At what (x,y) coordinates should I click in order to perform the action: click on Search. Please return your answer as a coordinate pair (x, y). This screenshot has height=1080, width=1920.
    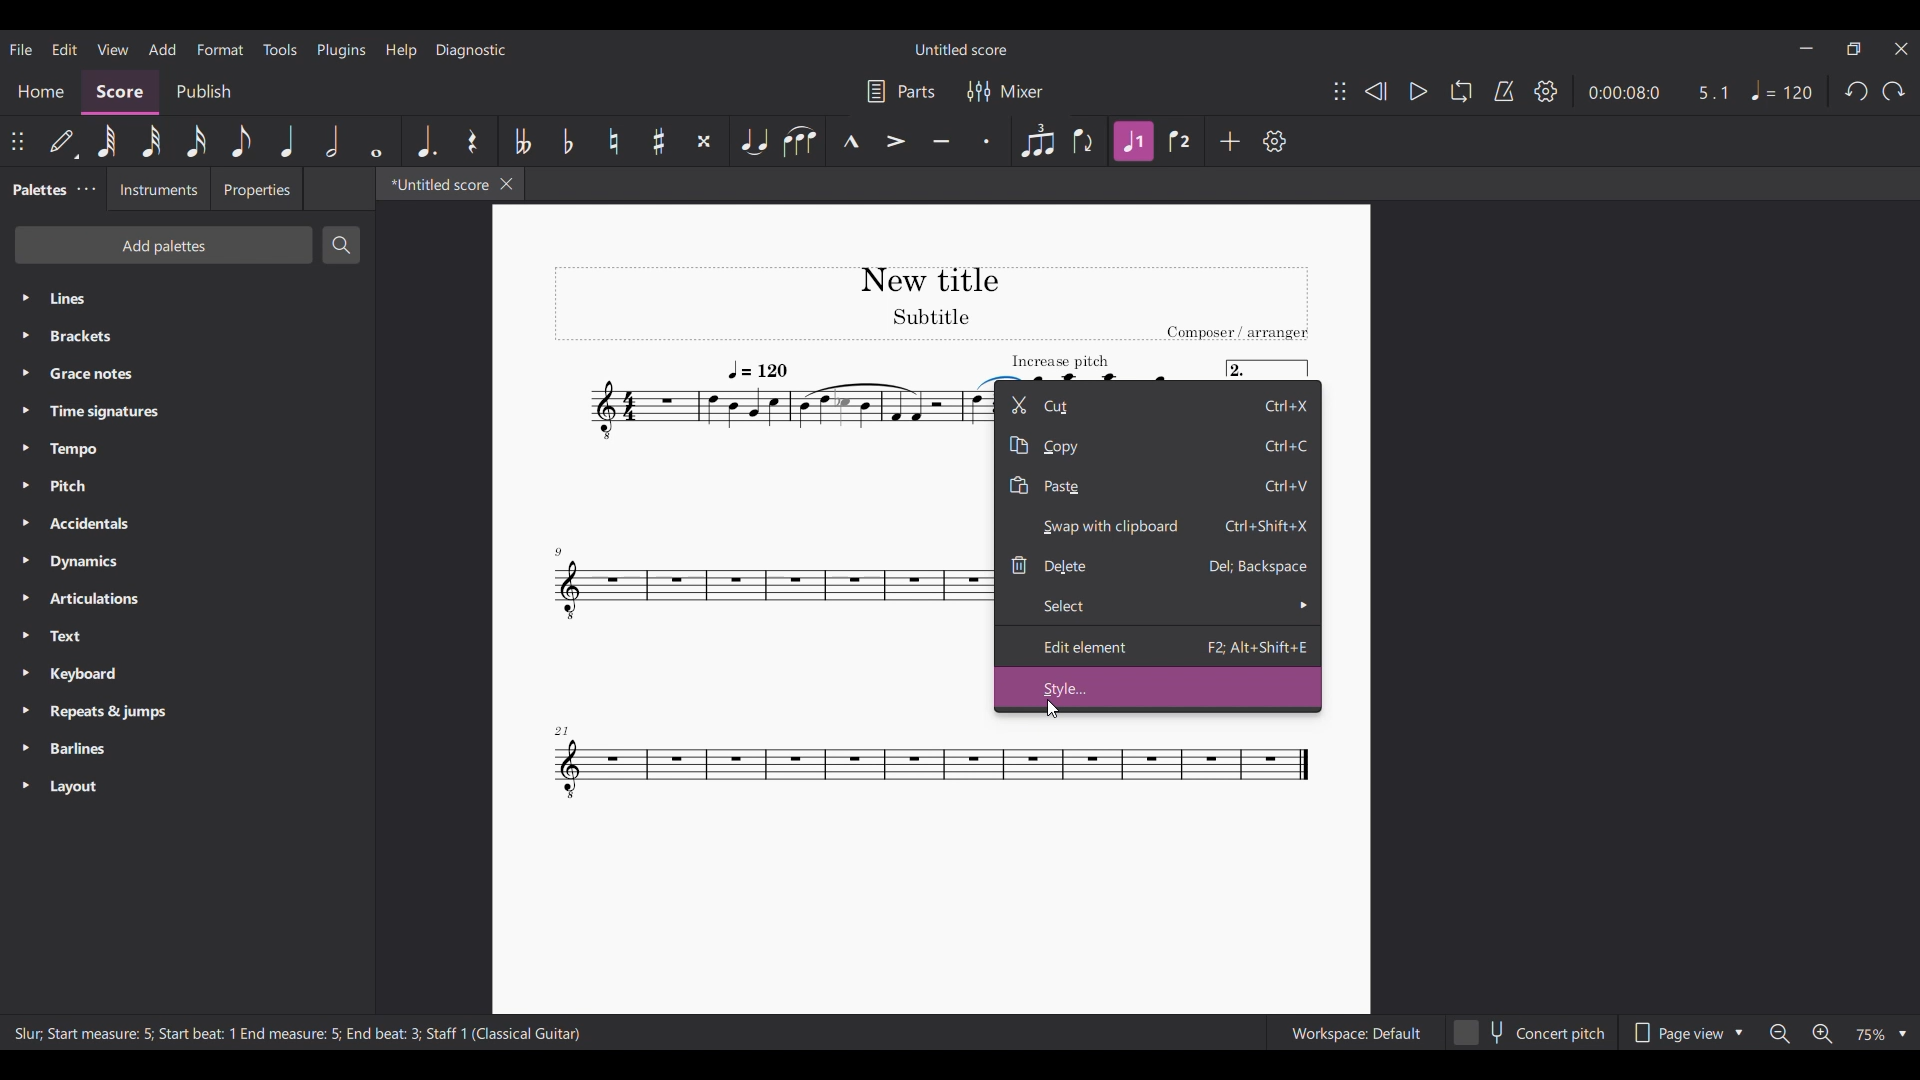
    Looking at the image, I should click on (340, 245).